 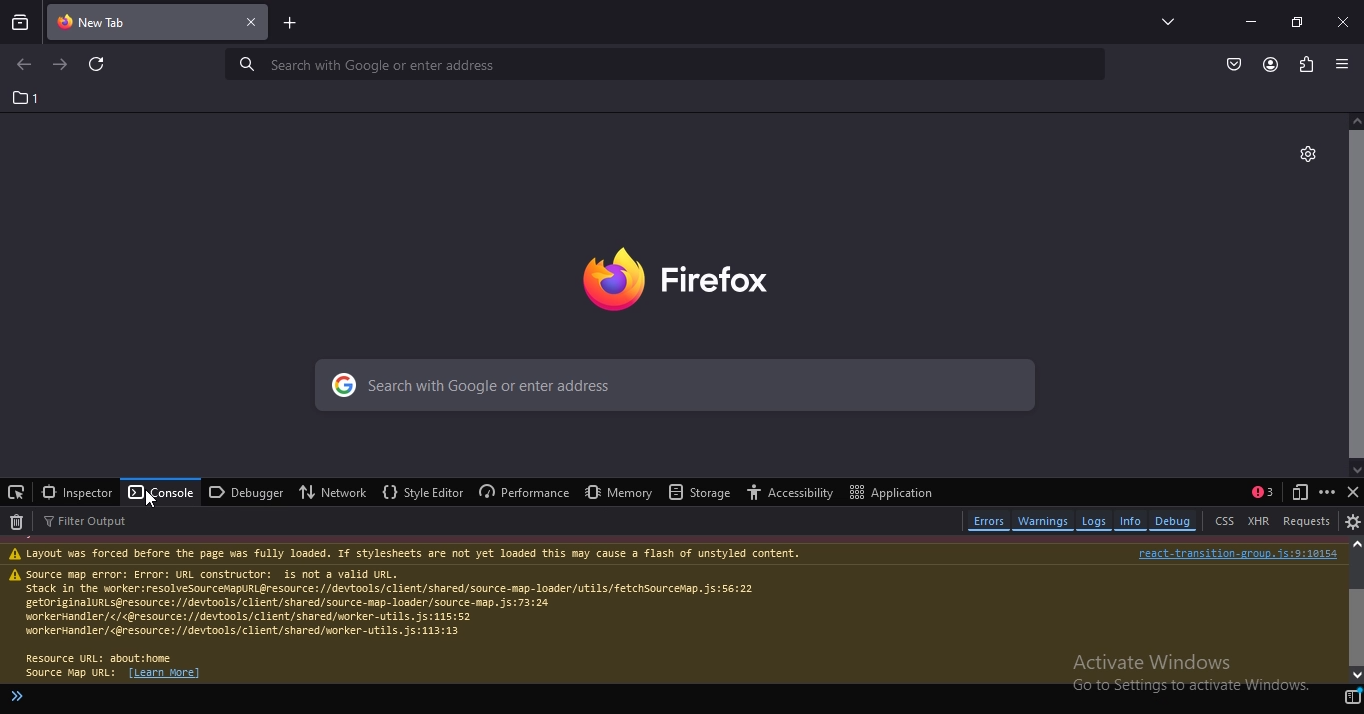 I want to click on go to next page, so click(x=61, y=65).